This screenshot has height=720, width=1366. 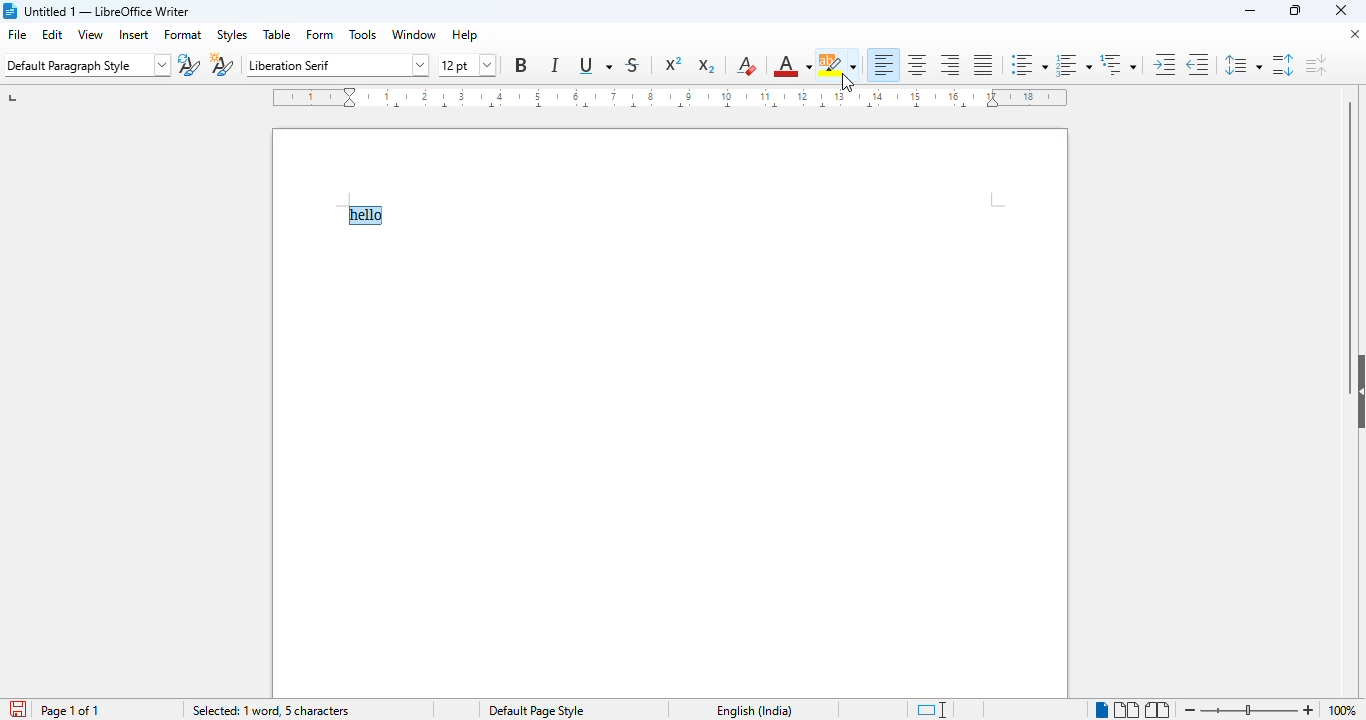 What do you see at coordinates (1118, 64) in the screenshot?
I see `select outline format` at bounding box center [1118, 64].